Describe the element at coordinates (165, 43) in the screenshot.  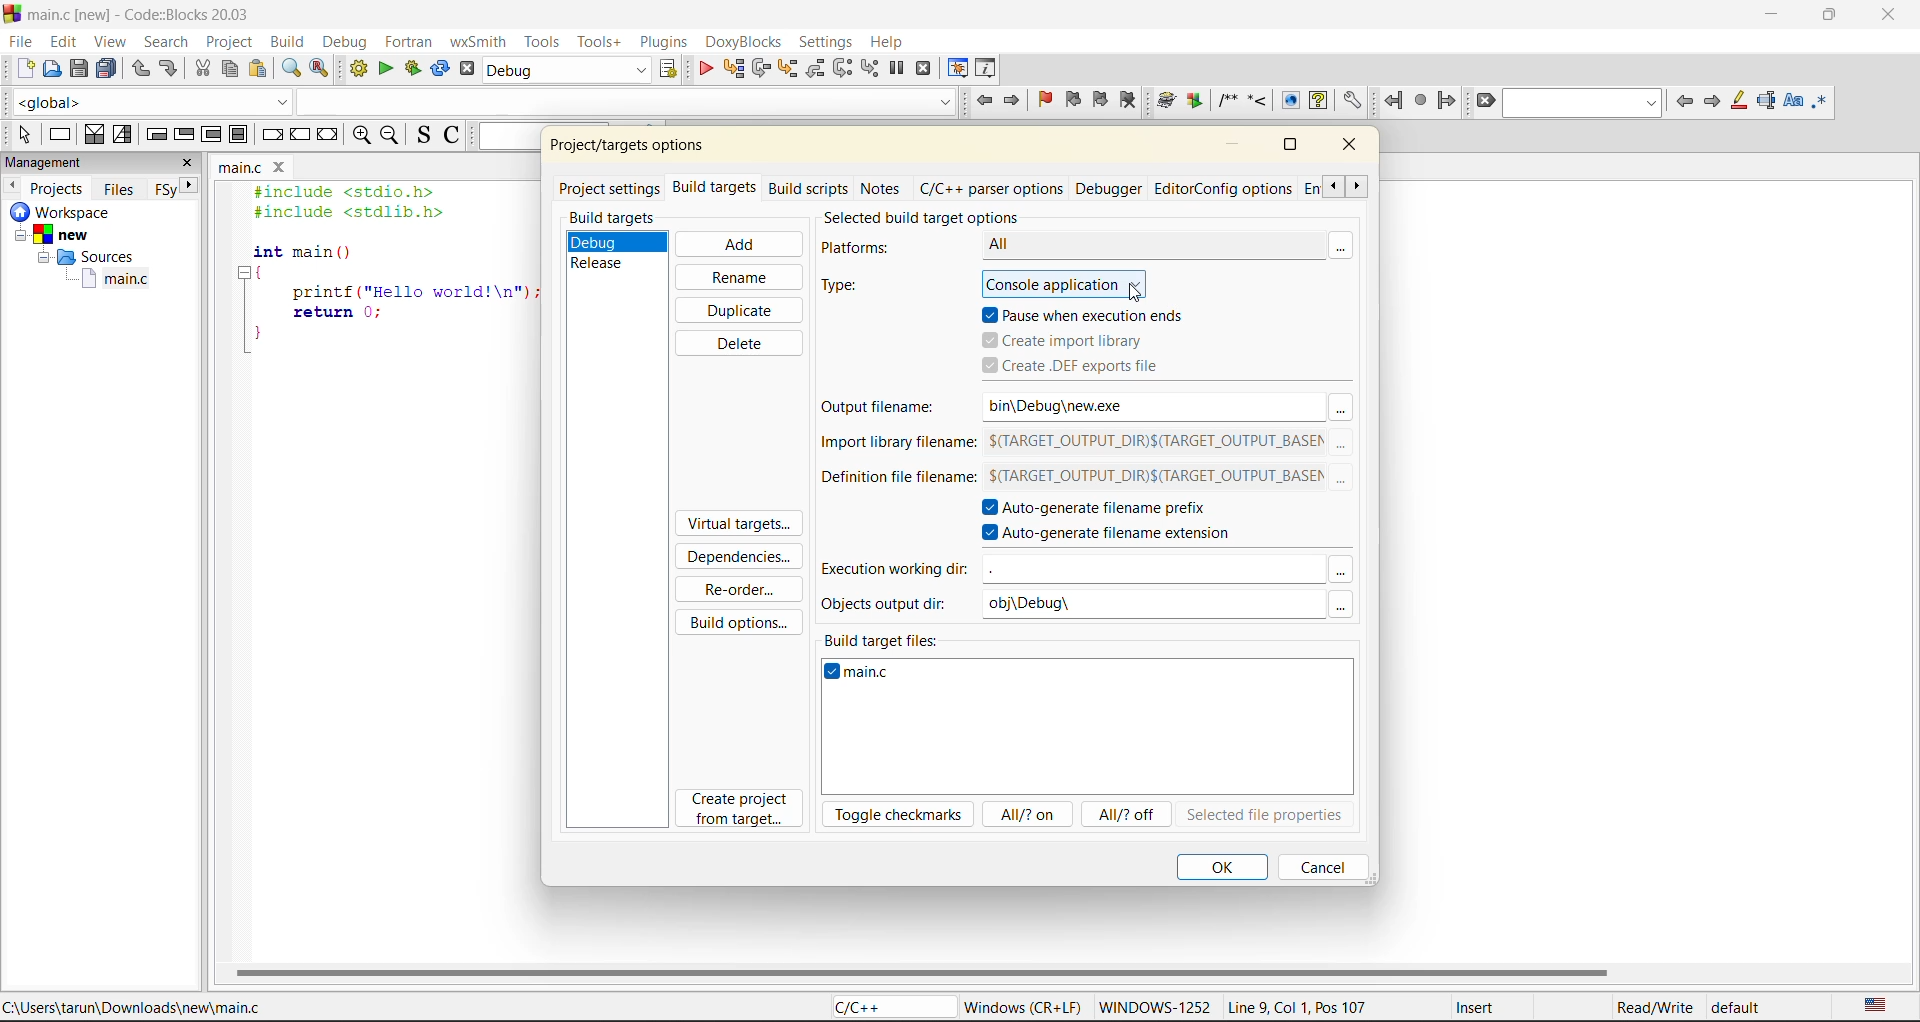
I see `search` at that location.